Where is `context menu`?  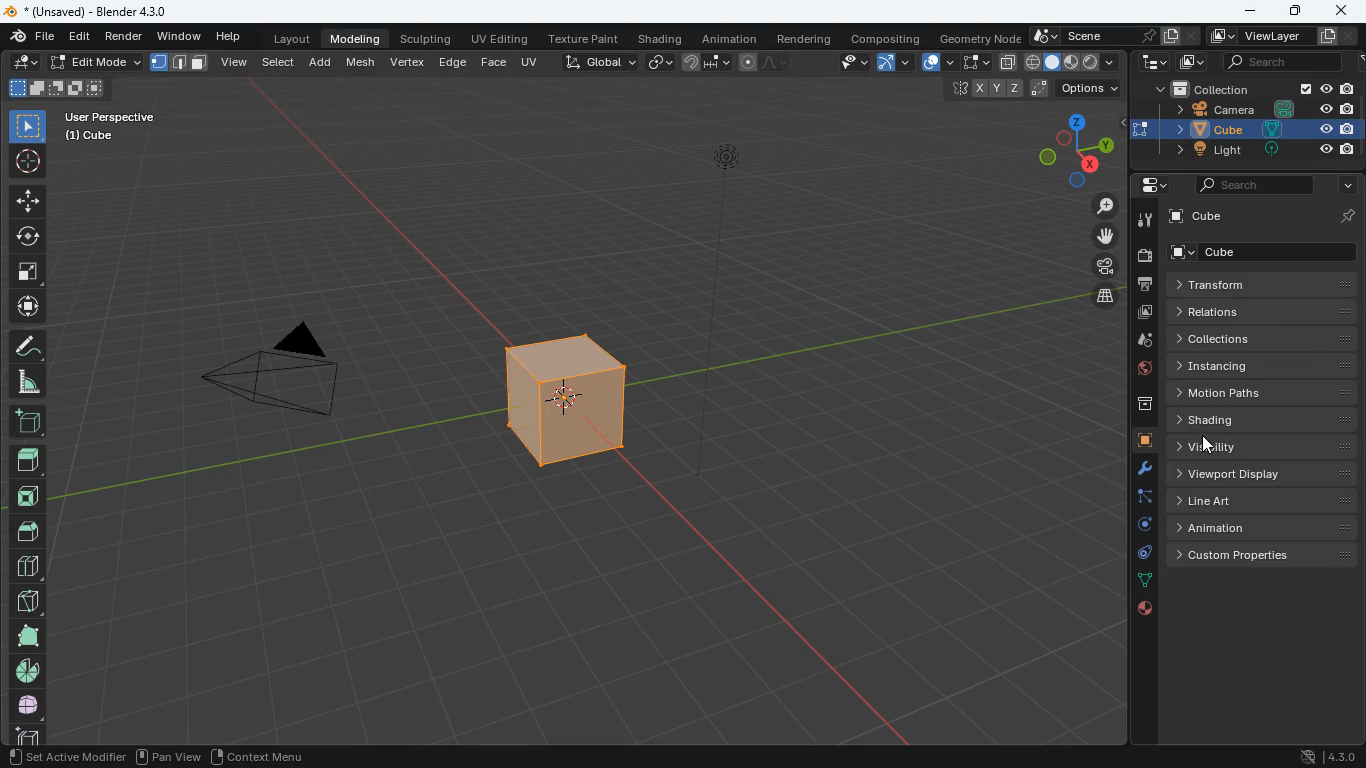
context menu is located at coordinates (258, 755).